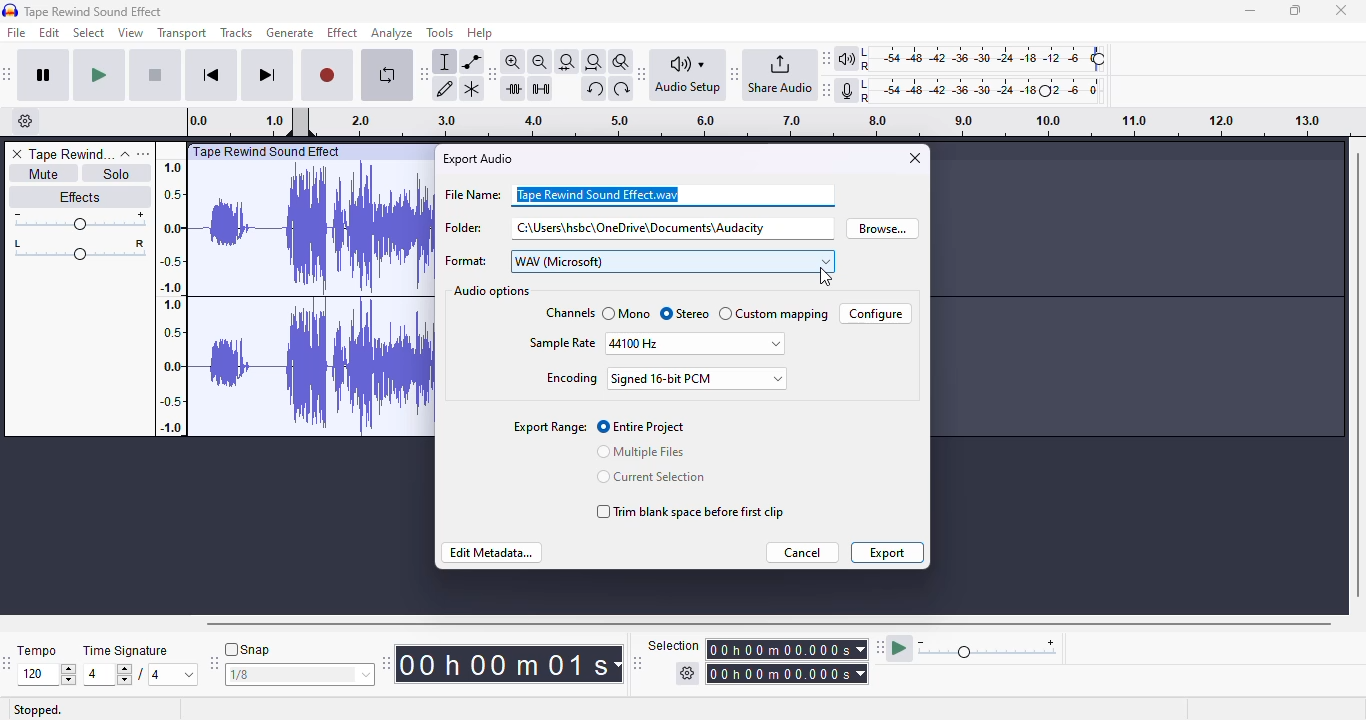  Describe the element at coordinates (682, 76) in the screenshot. I see `audacity audio setup toolbar` at that location.